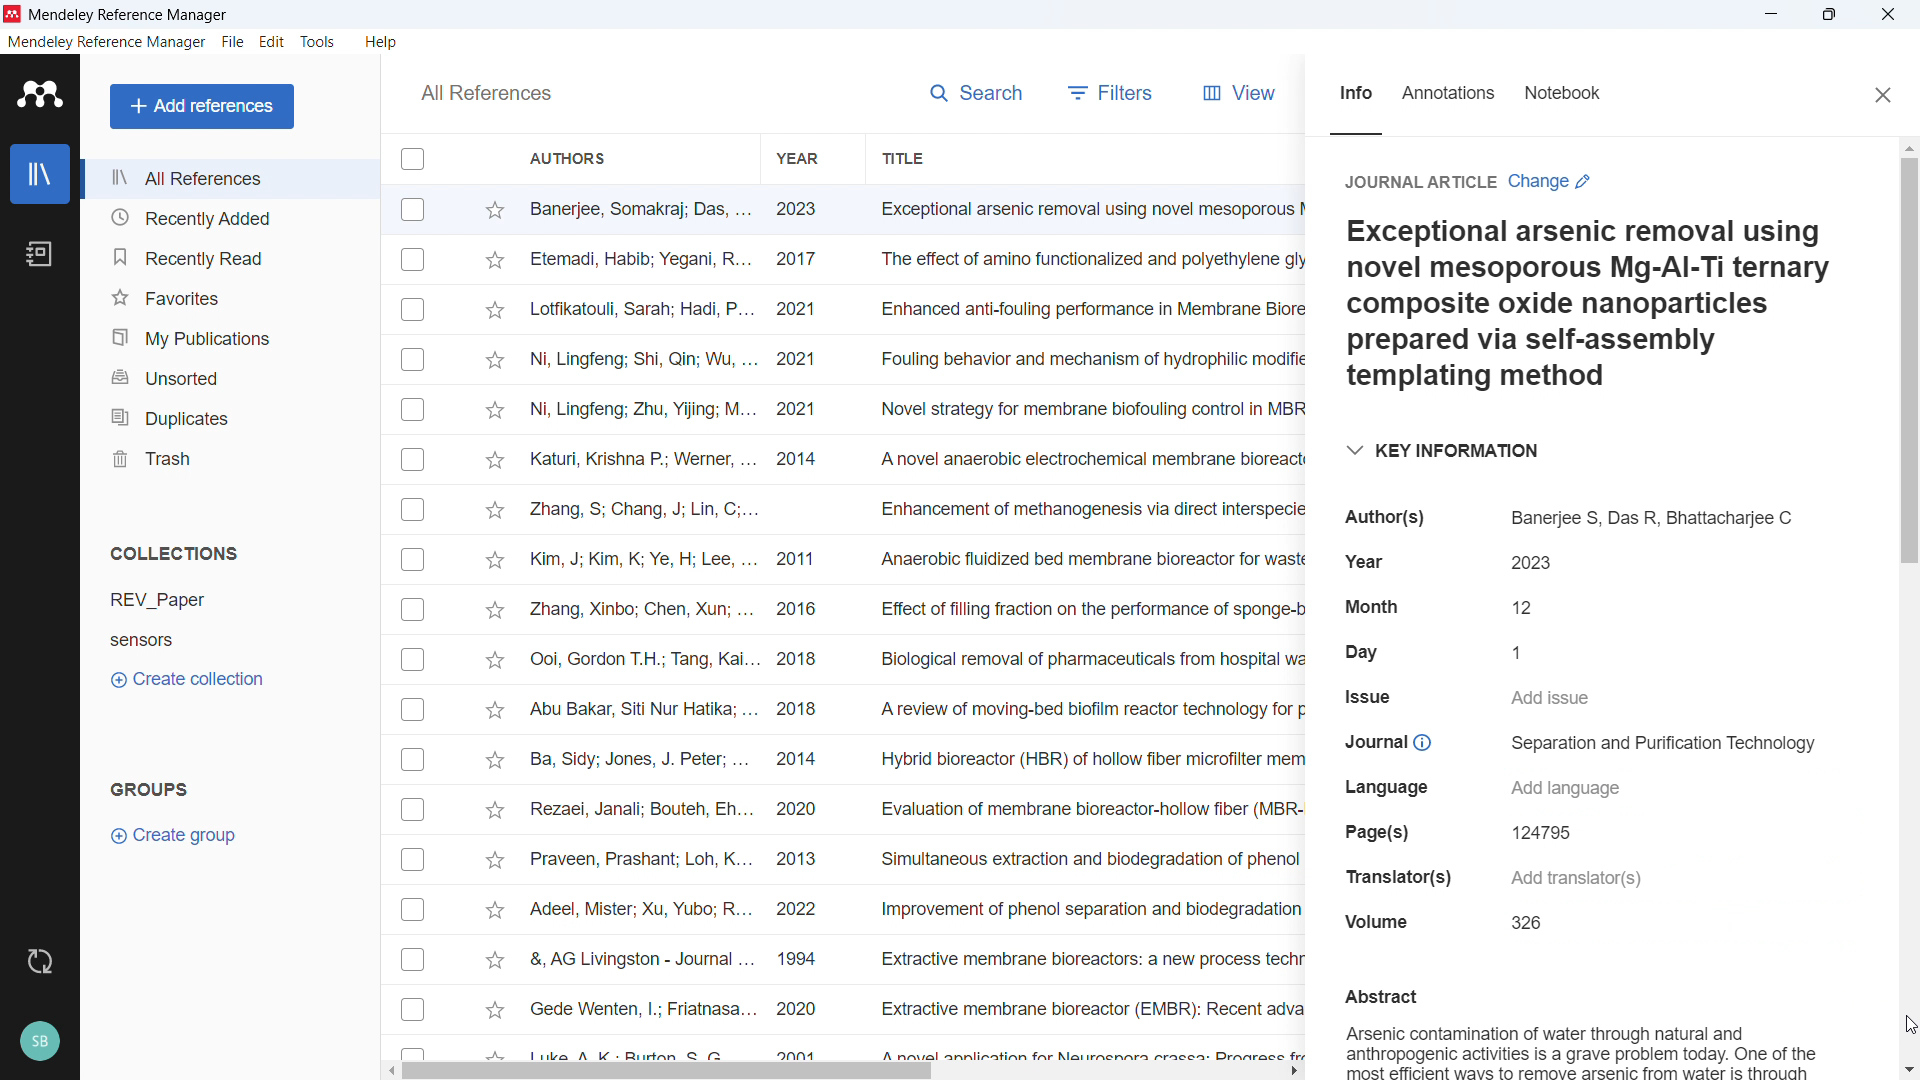 The height and width of the screenshot is (1080, 1920). What do you see at coordinates (1585, 1050) in the screenshot?
I see `arsenic contamination of water through natural and anthropogenic activities is a grave problem today.one of the most efficient wavs to remove arsenic from water is through` at bounding box center [1585, 1050].